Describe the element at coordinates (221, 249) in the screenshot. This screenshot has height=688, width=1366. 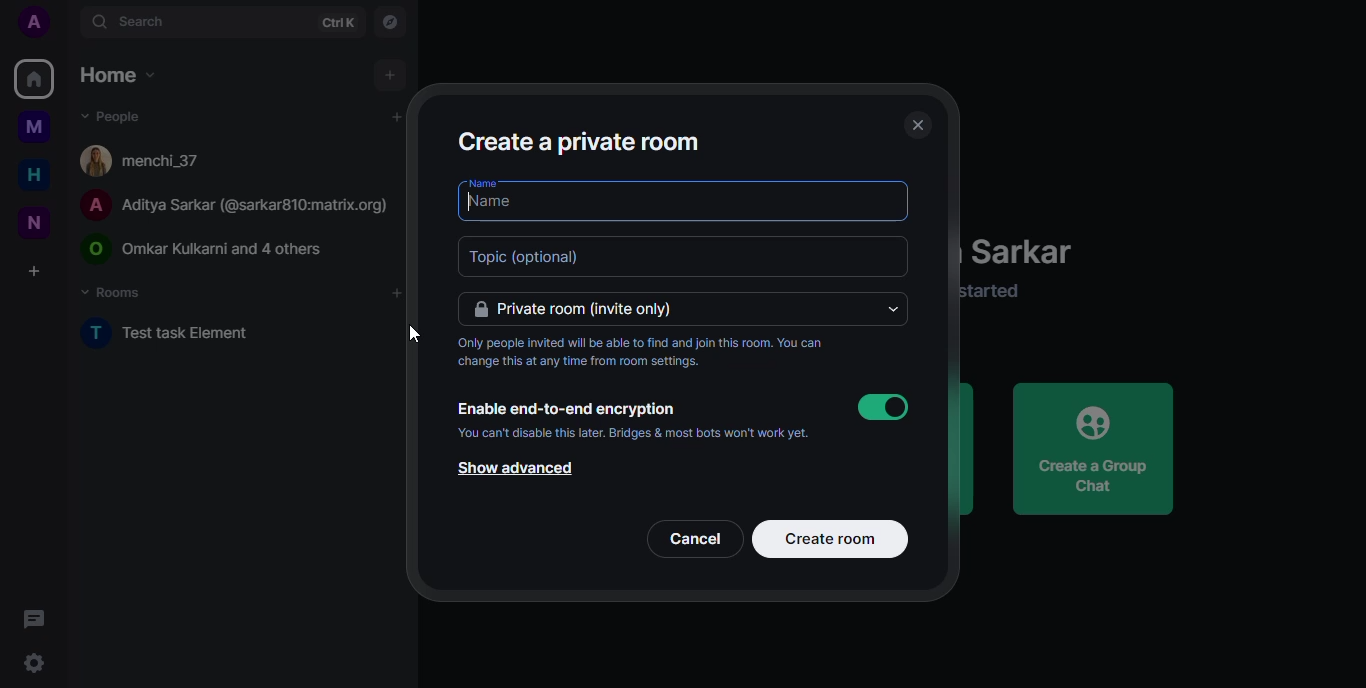
I see `© Omar Kulkarni and 4 others` at that location.